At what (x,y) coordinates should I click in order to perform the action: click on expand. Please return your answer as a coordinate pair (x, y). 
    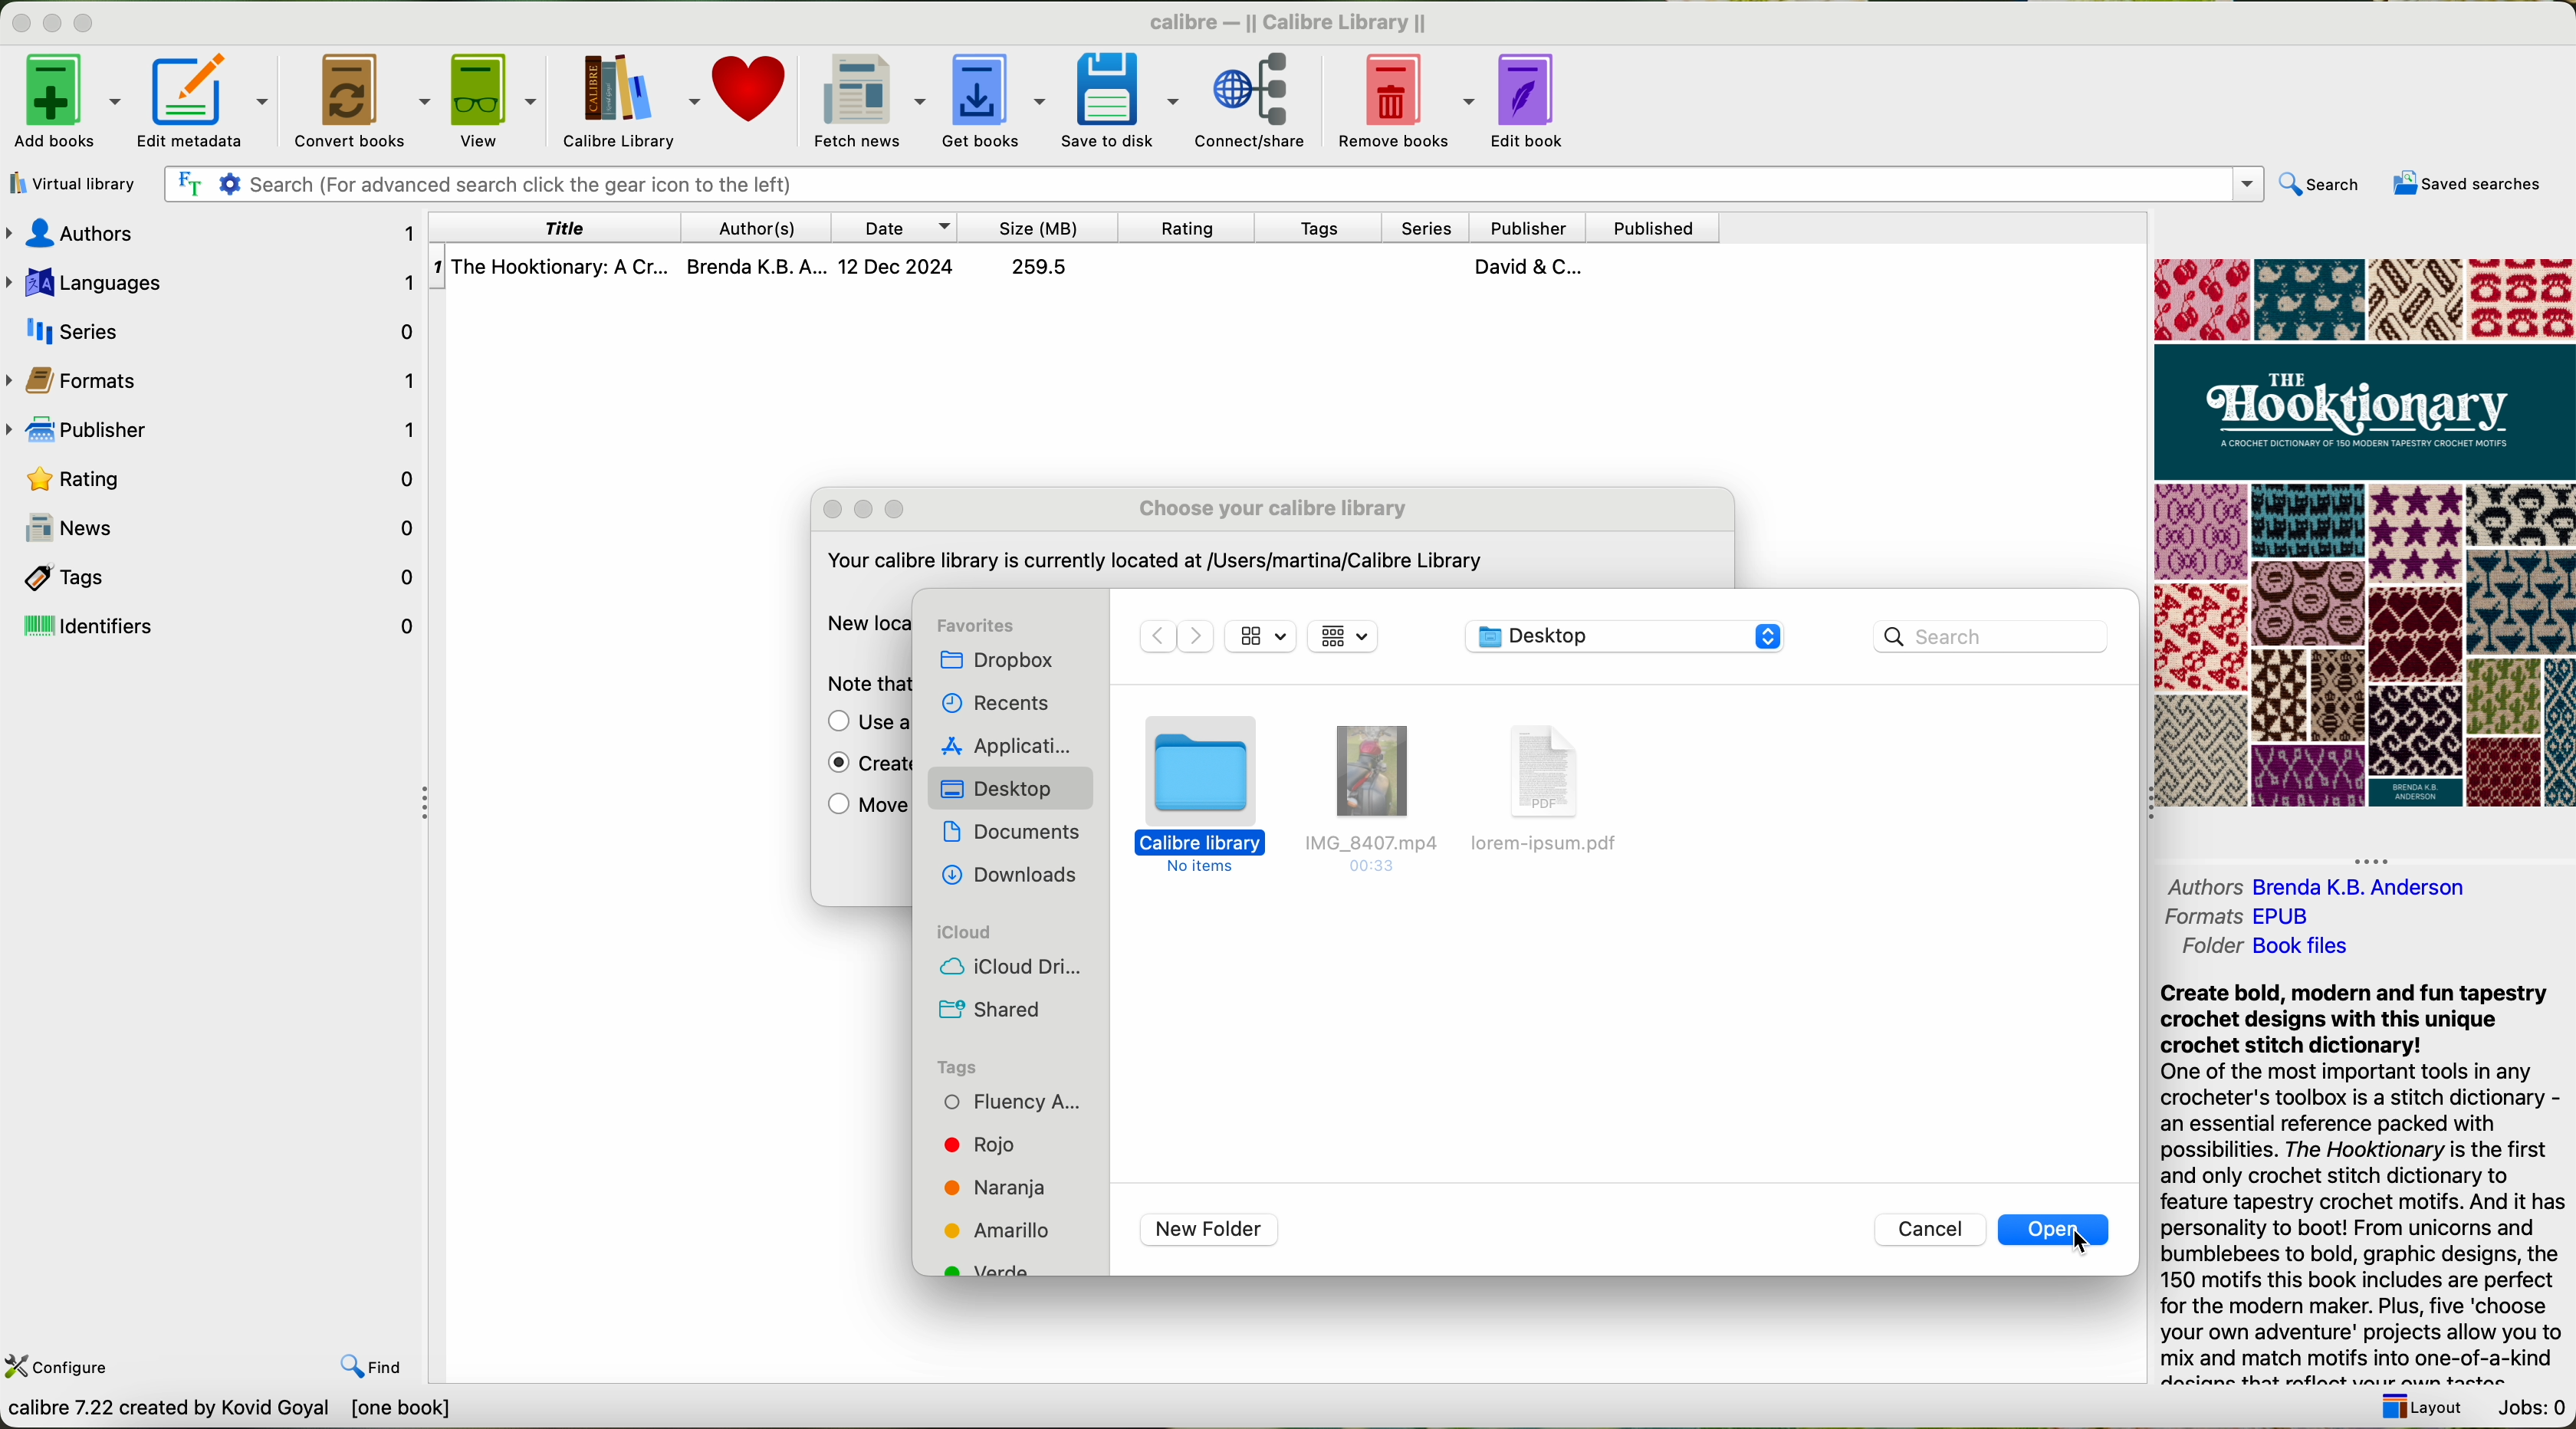
    Looking at the image, I should click on (898, 510).